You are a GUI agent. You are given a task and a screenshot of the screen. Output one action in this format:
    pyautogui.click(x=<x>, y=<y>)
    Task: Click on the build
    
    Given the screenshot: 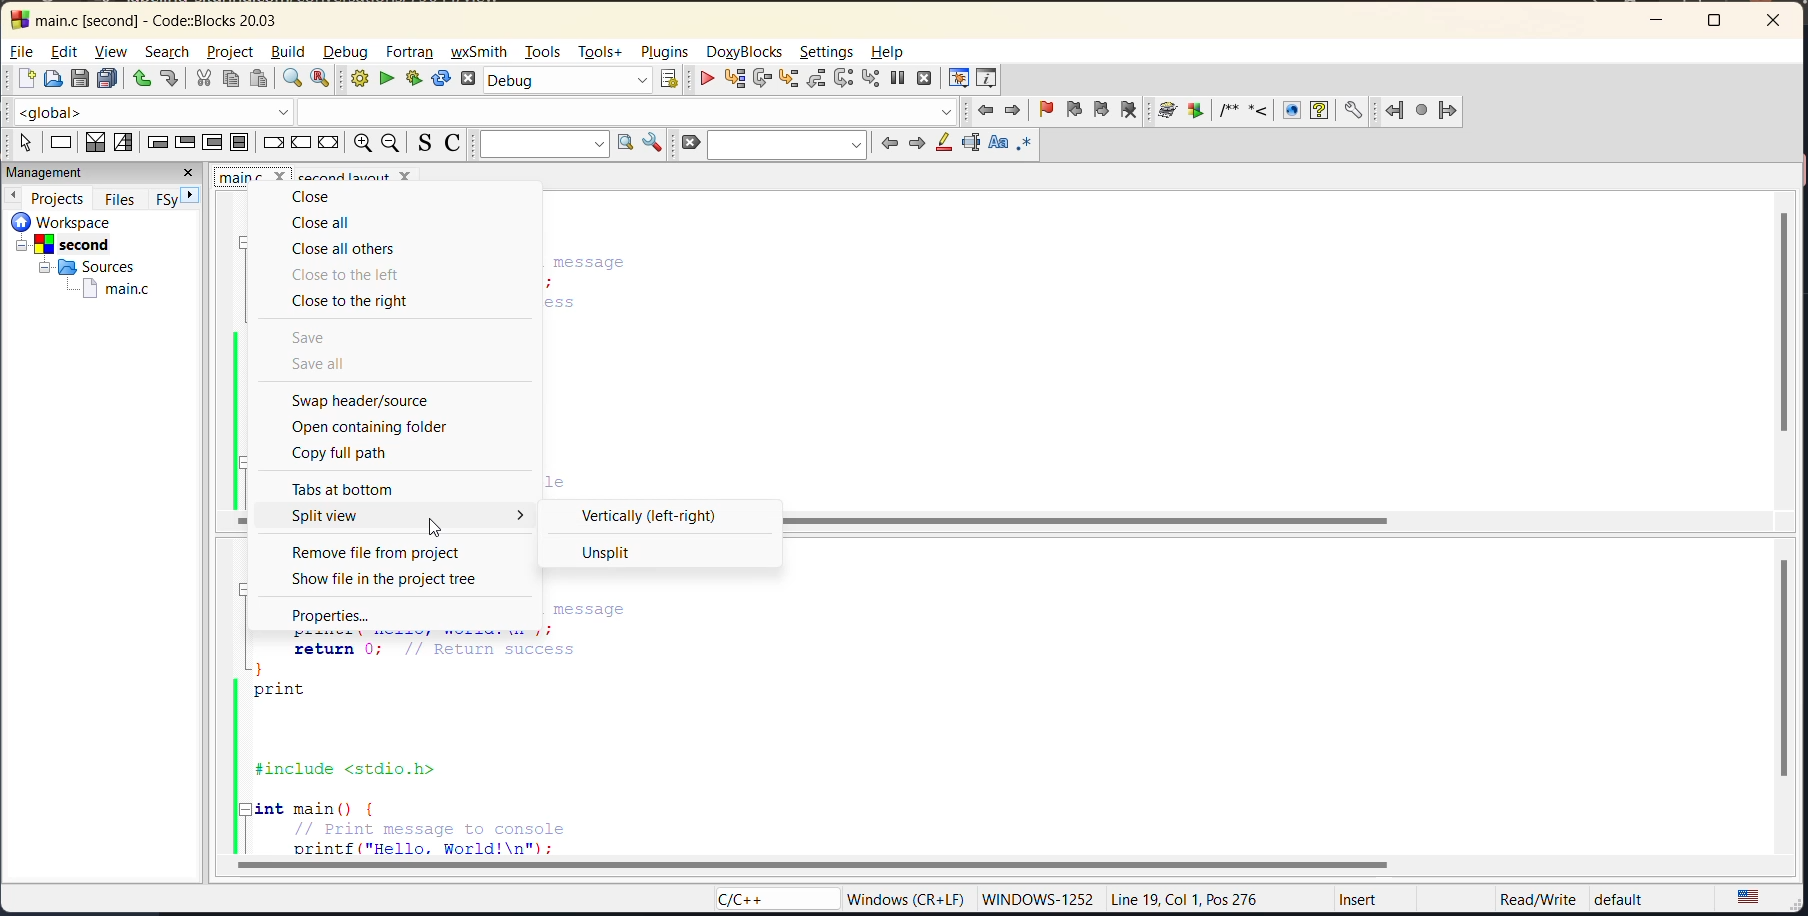 What is the action you would take?
    pyautogui.click(x=362, y=80)
    